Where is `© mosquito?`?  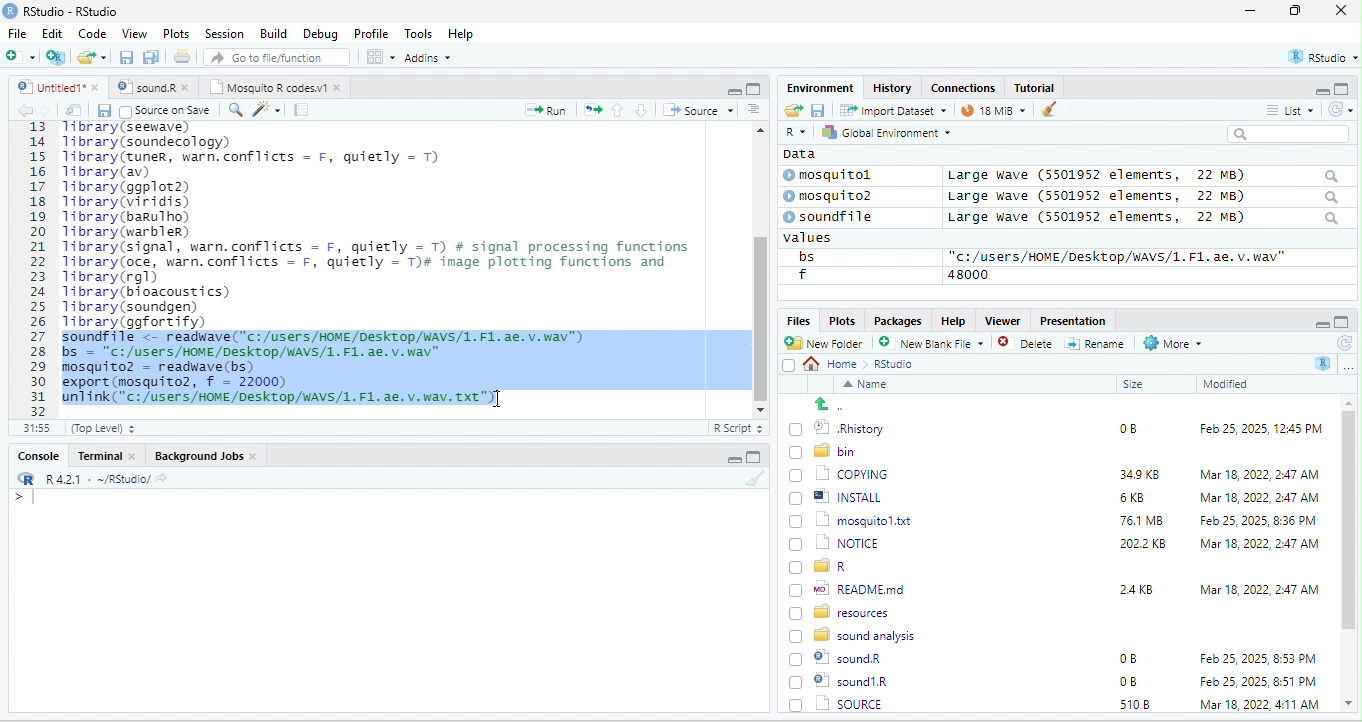 © mosquito? is located at coordinates (834, 194).